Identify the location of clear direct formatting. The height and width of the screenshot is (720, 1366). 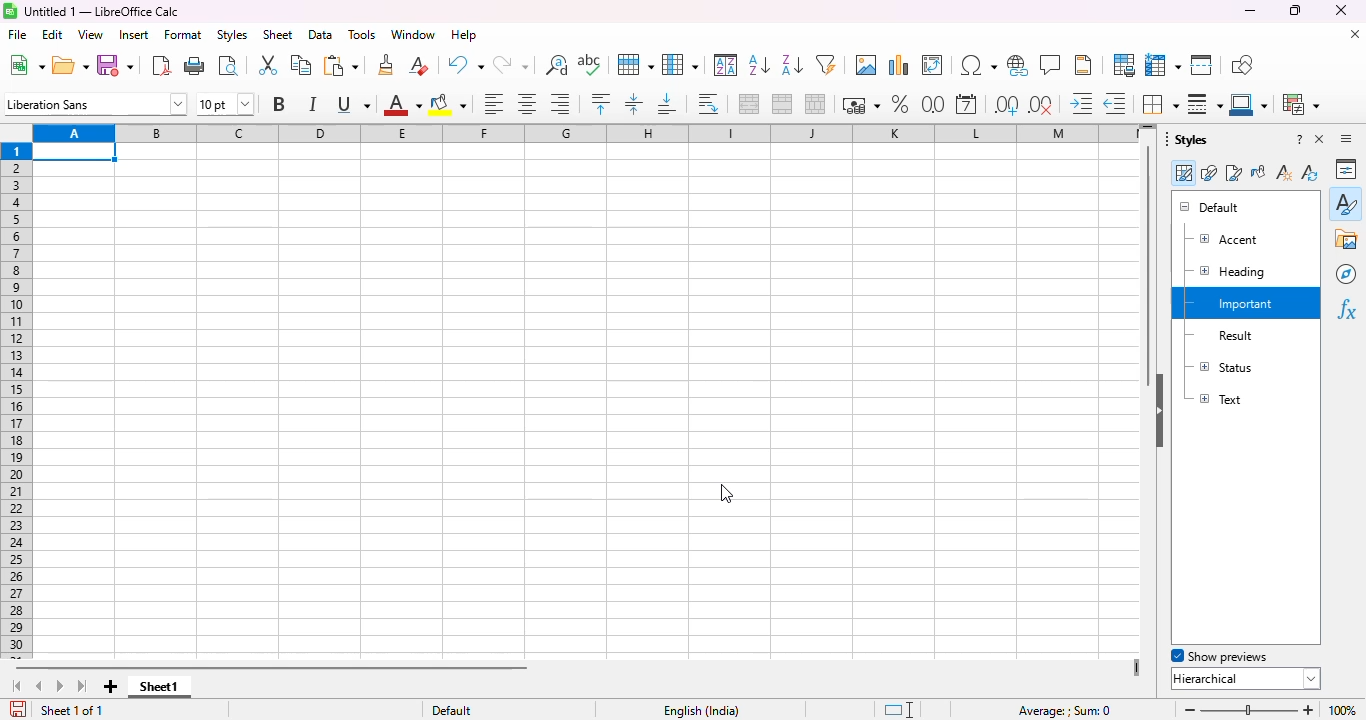
(418, 64).